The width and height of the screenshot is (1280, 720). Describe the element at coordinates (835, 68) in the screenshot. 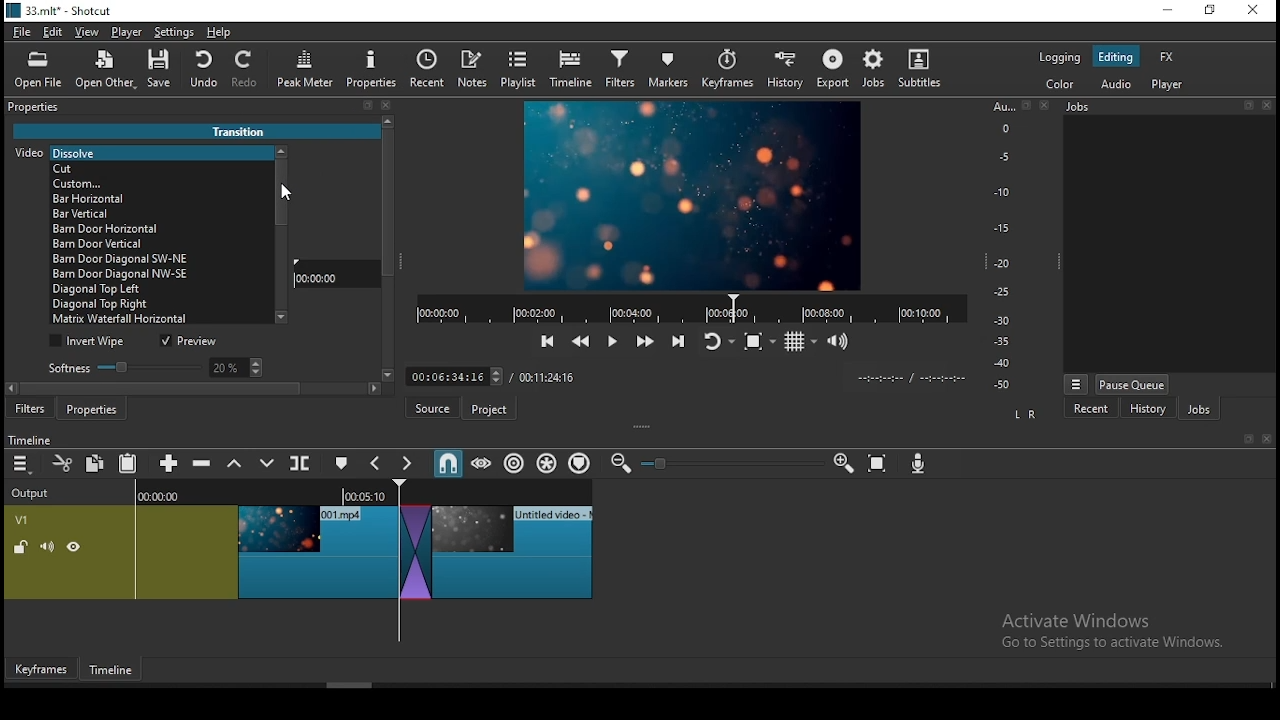

I see `export` at that location.